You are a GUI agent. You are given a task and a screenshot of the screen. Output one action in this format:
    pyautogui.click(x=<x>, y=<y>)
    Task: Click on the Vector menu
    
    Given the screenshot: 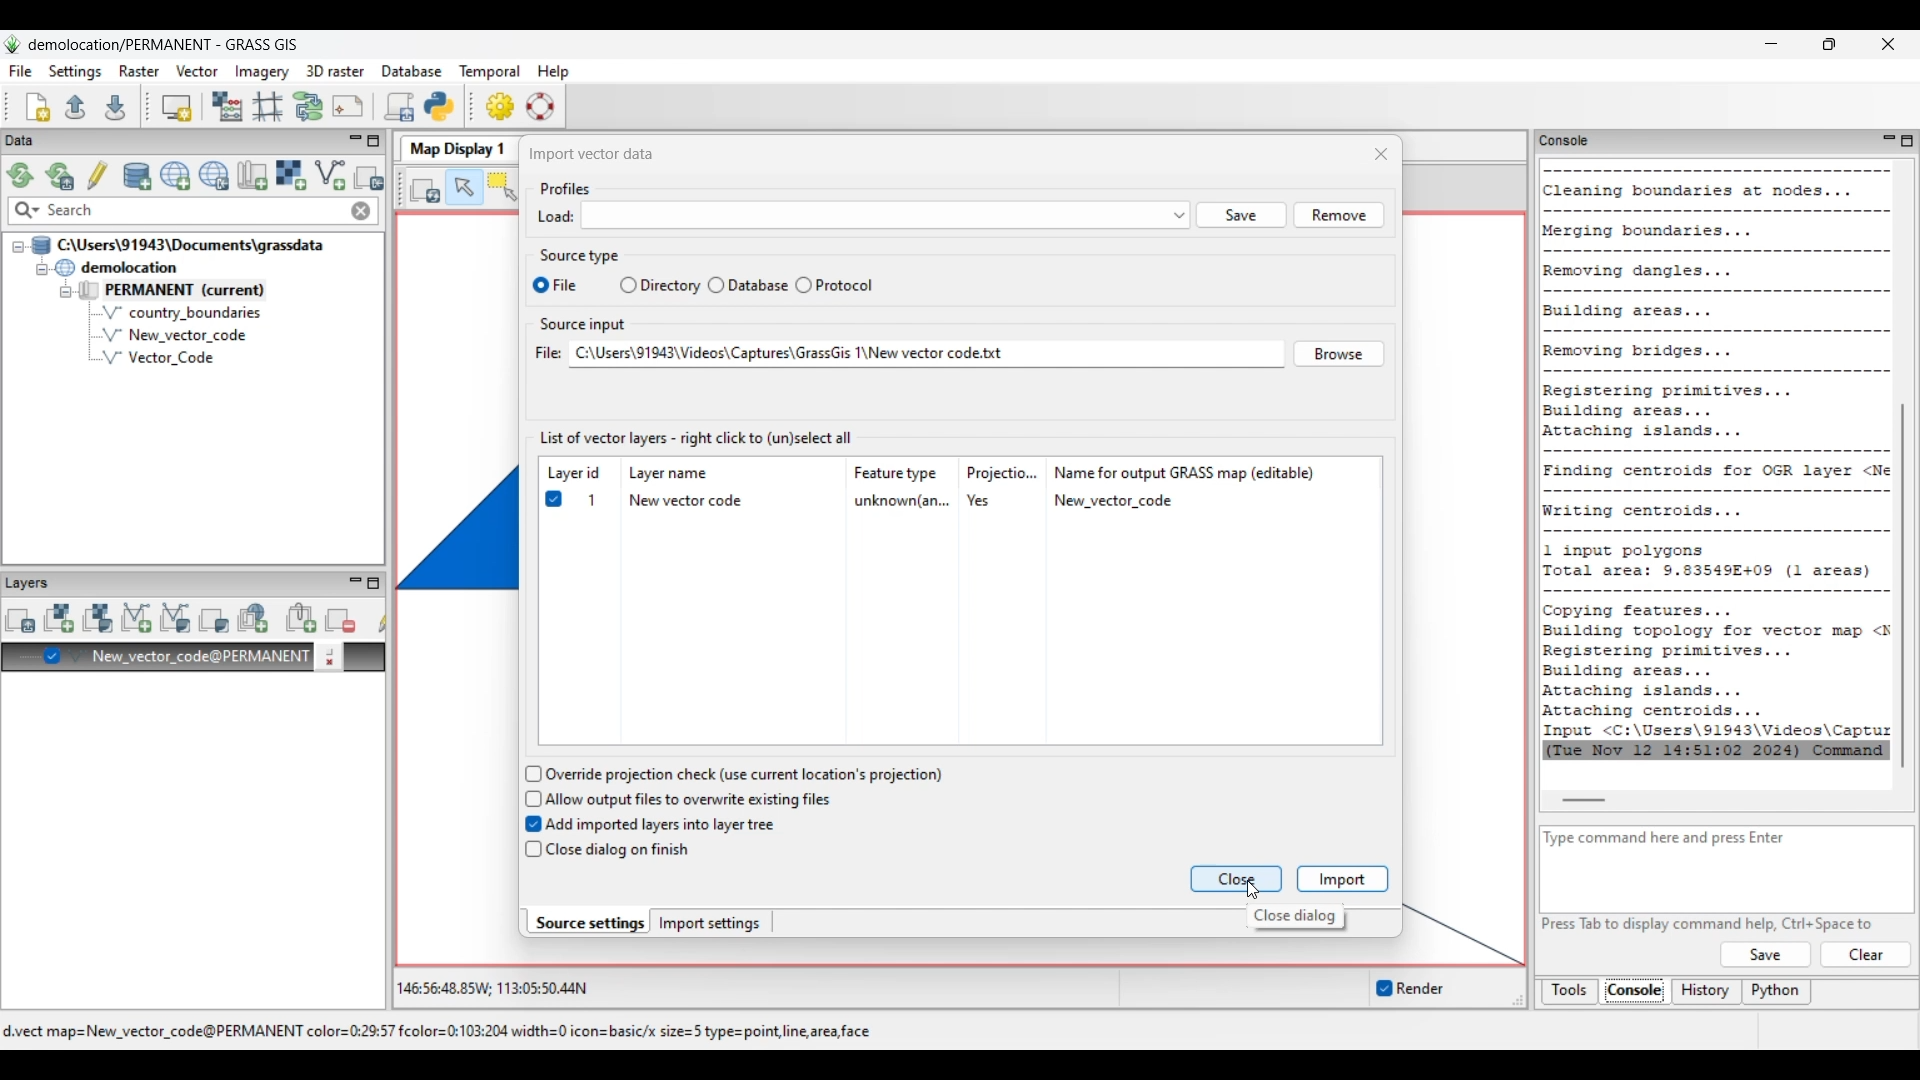 What is the action you would take?
    pyautogui.click(x=197, y=71)
    